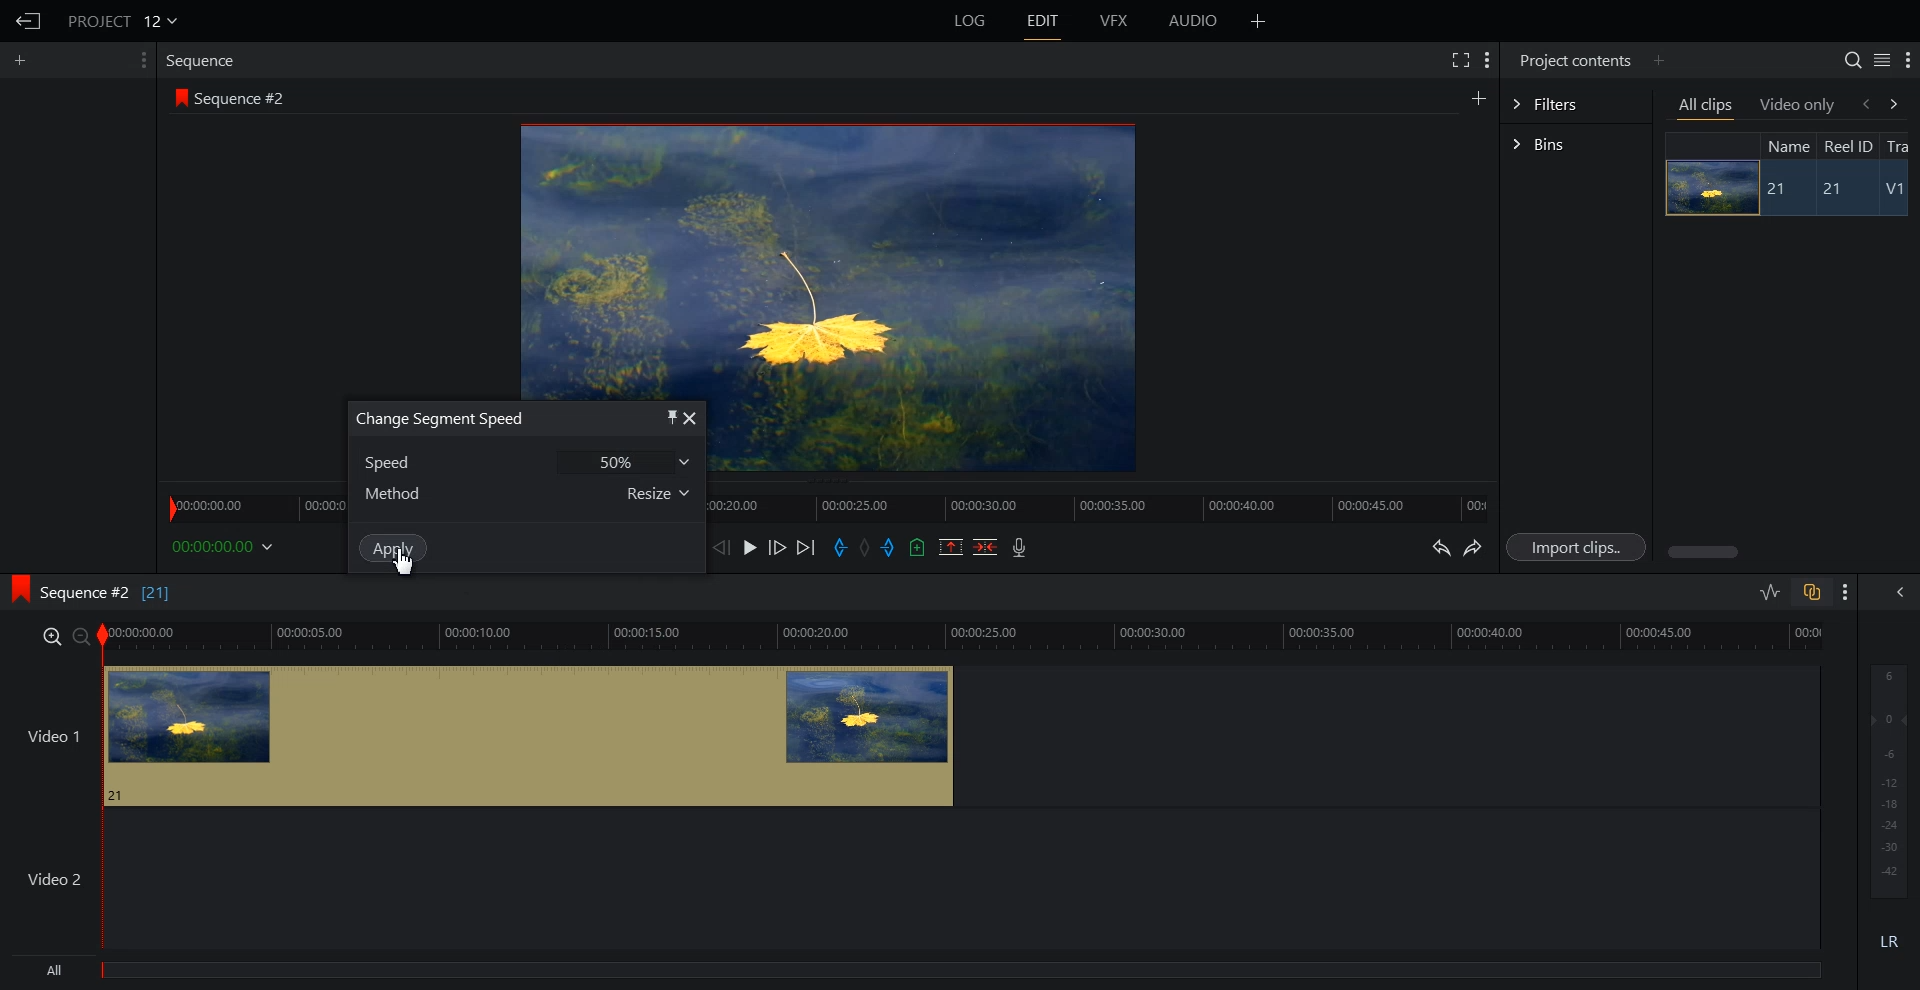  What do you see at coordinates (1847, 146) in the screenshot?
I see `Reel ID` at bounding box center [1847, 146].